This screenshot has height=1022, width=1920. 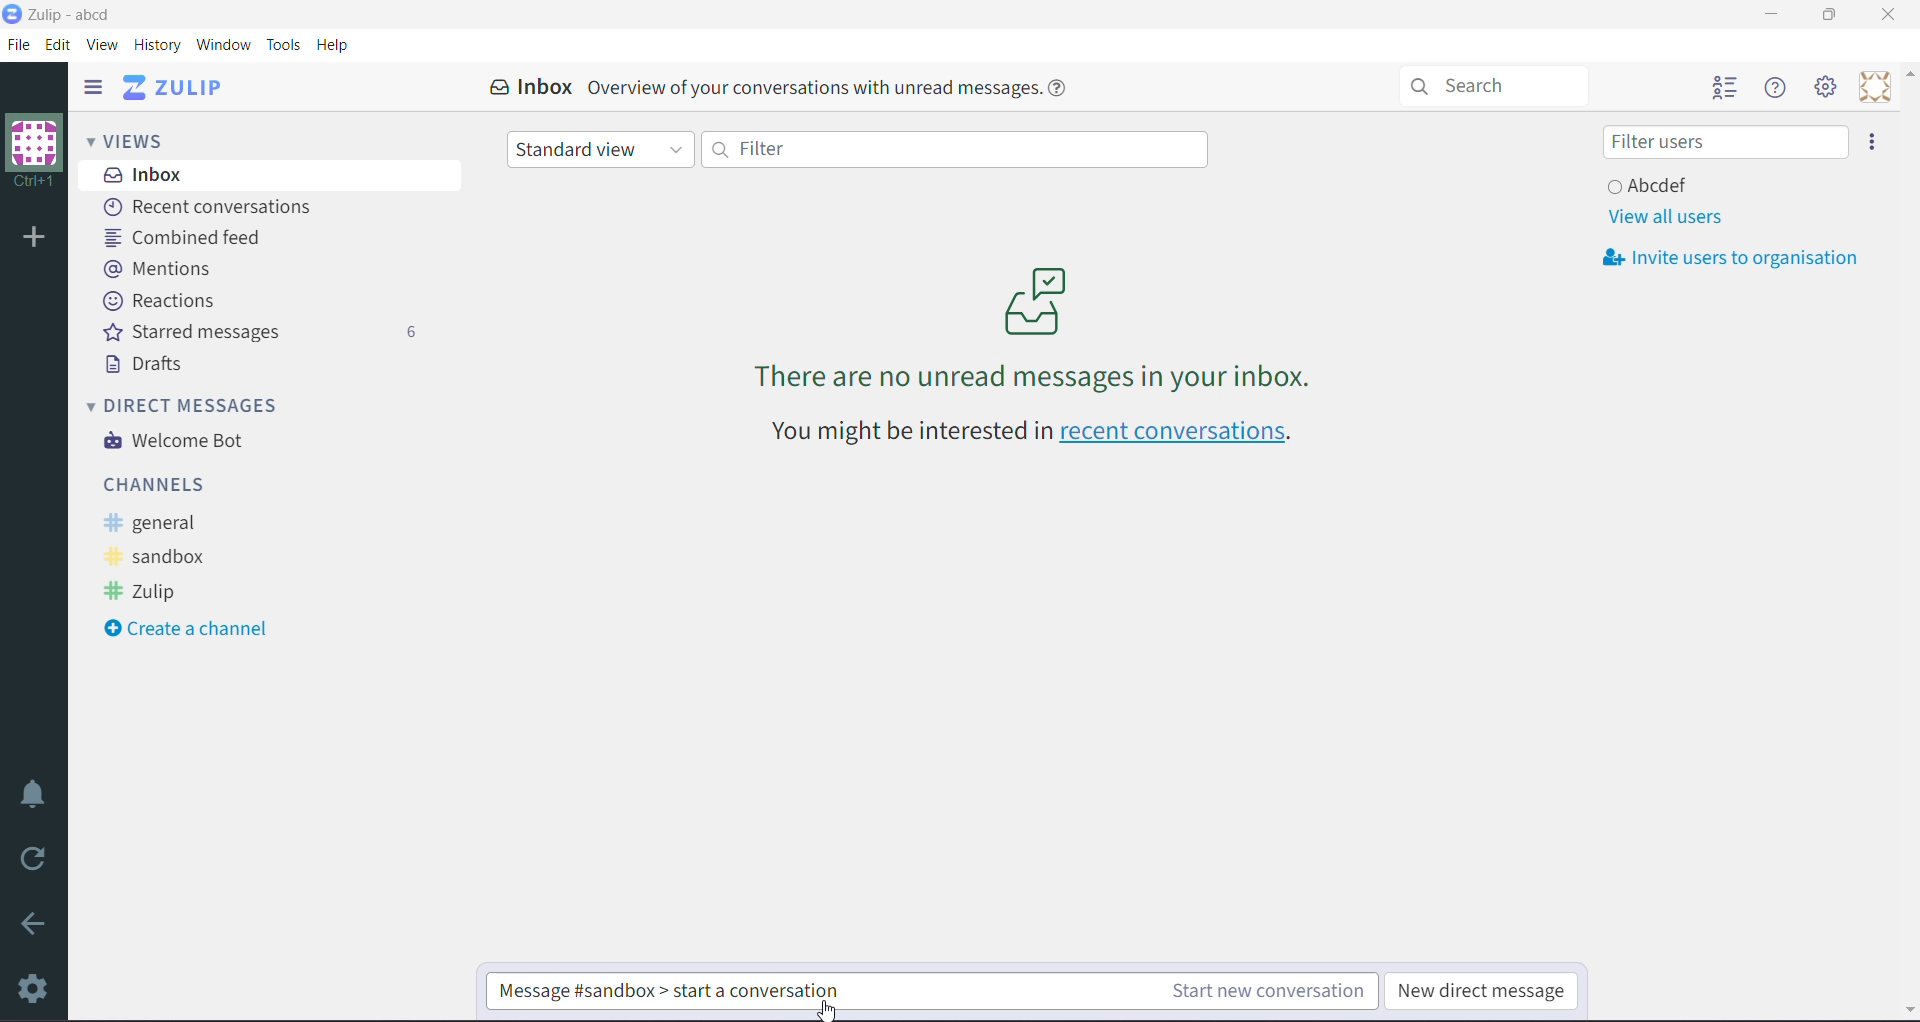 What do you see at coordinates (1481, 993) in the screenshot?
I see `` at bounding box center [1481, 993].